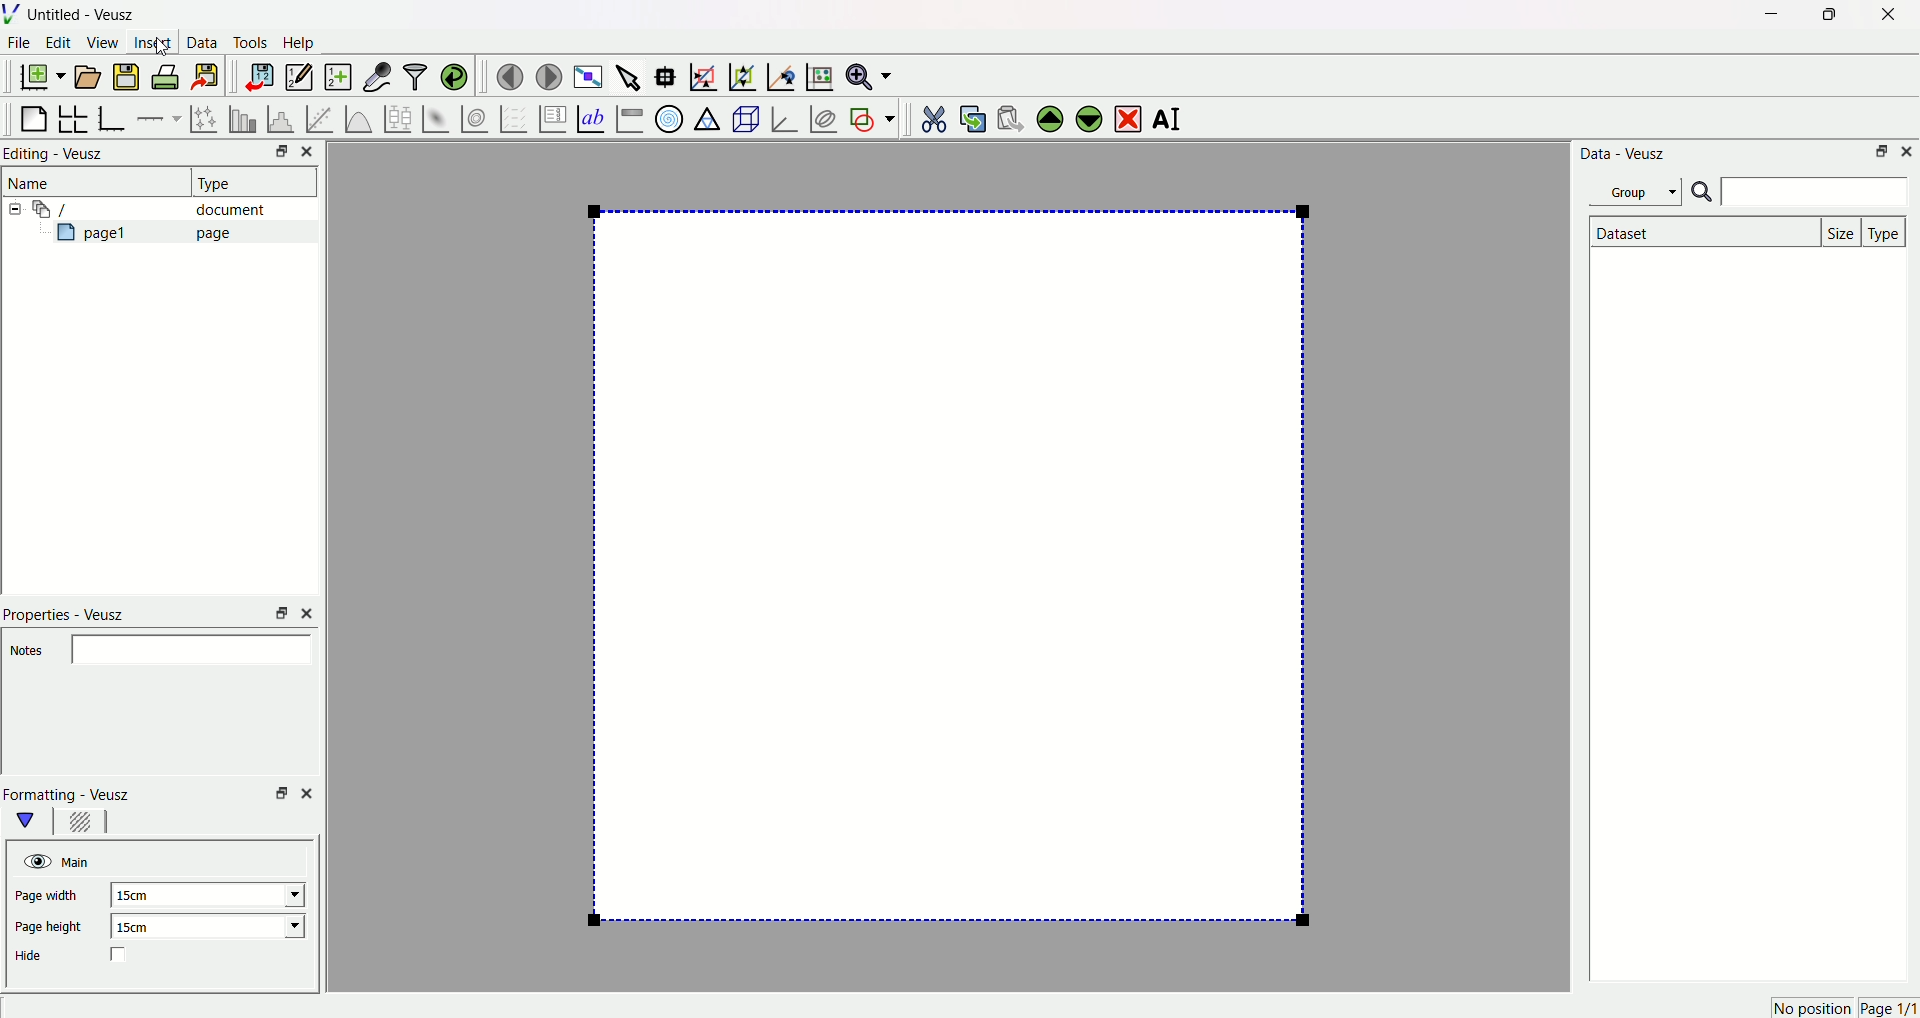  I want to click on Group, so click(1639, 191).